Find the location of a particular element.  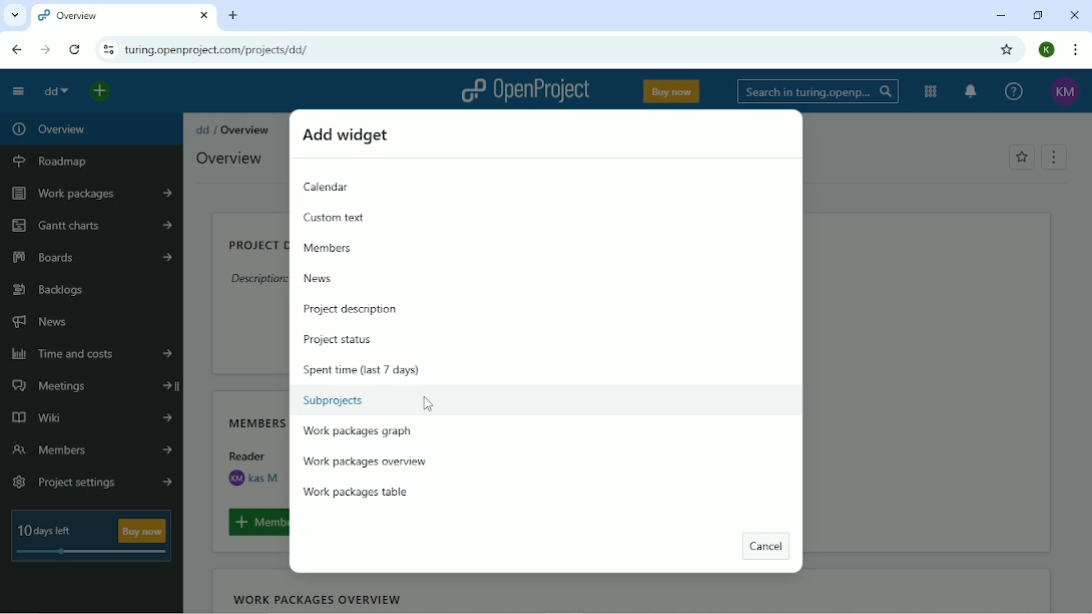

Buy now is located at coordinates (672, 90).